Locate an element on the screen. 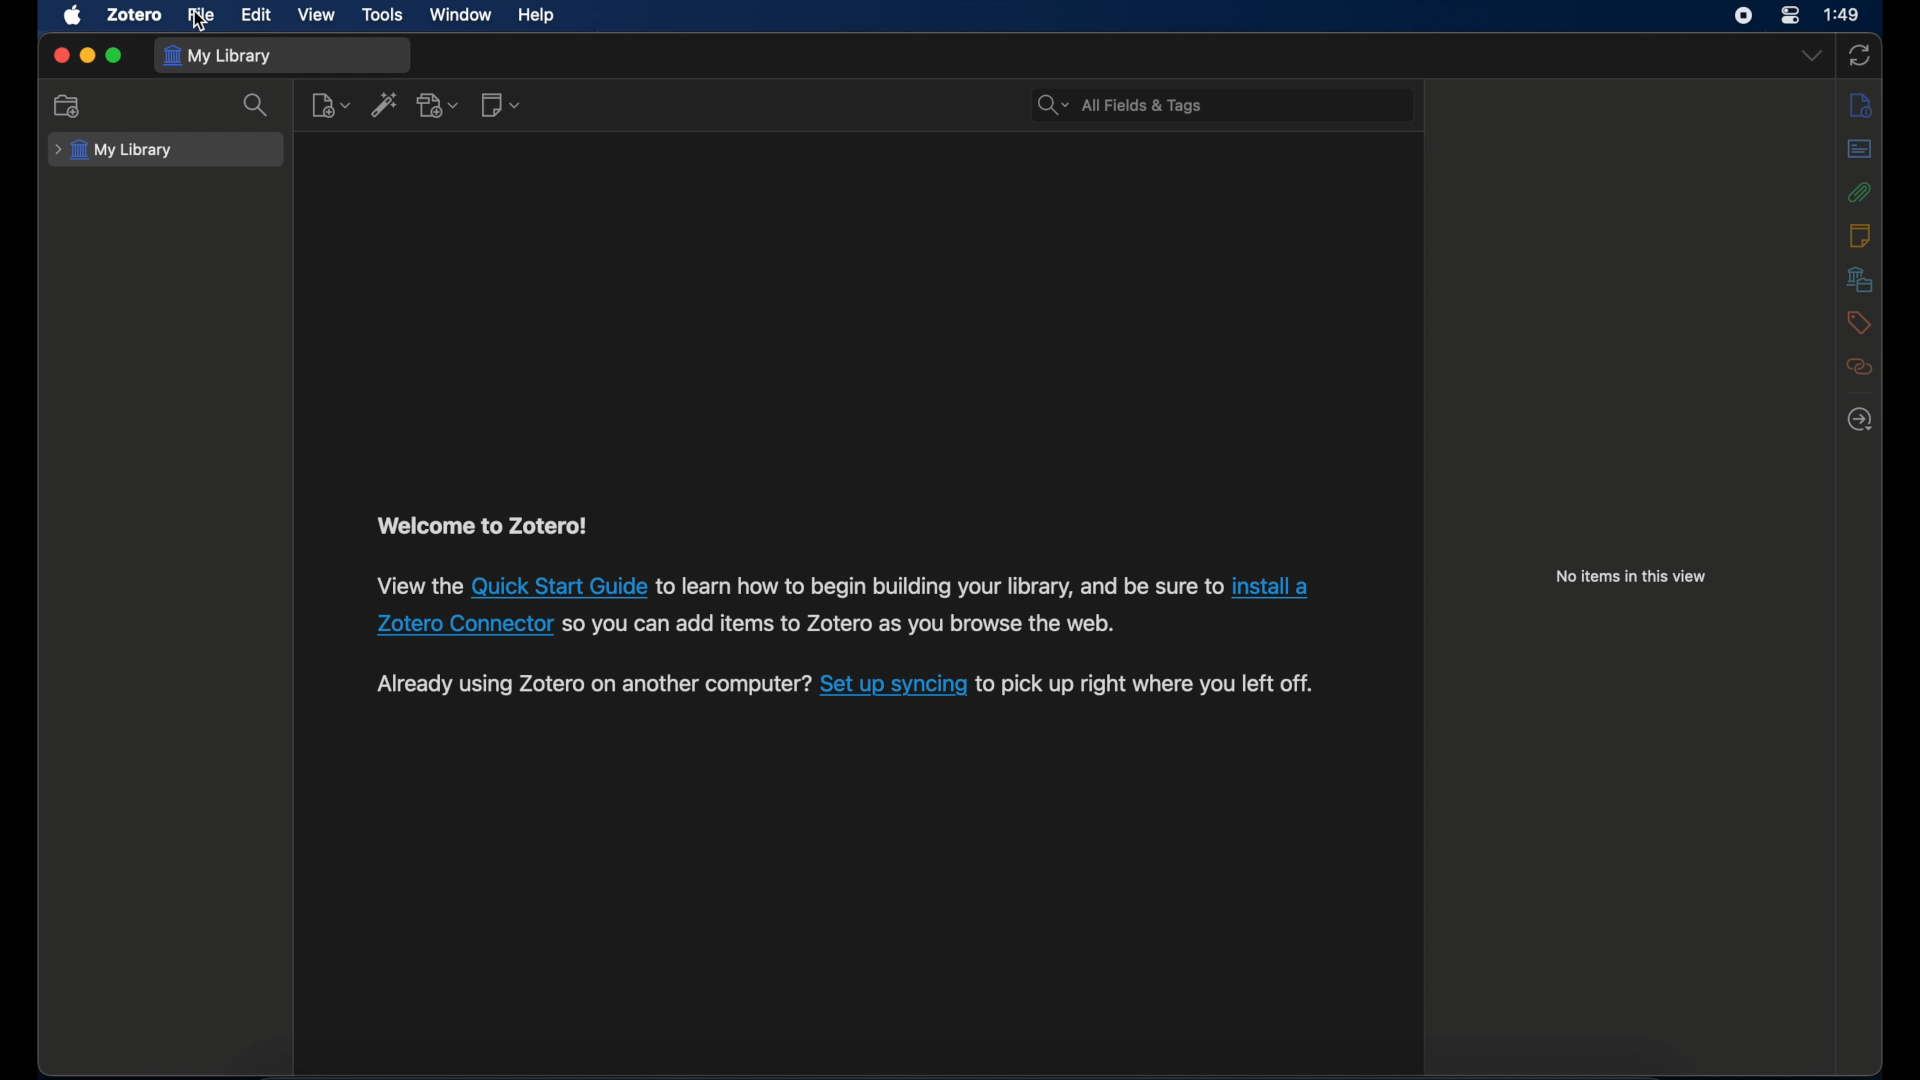  info is located at coordinates (1860, 107).